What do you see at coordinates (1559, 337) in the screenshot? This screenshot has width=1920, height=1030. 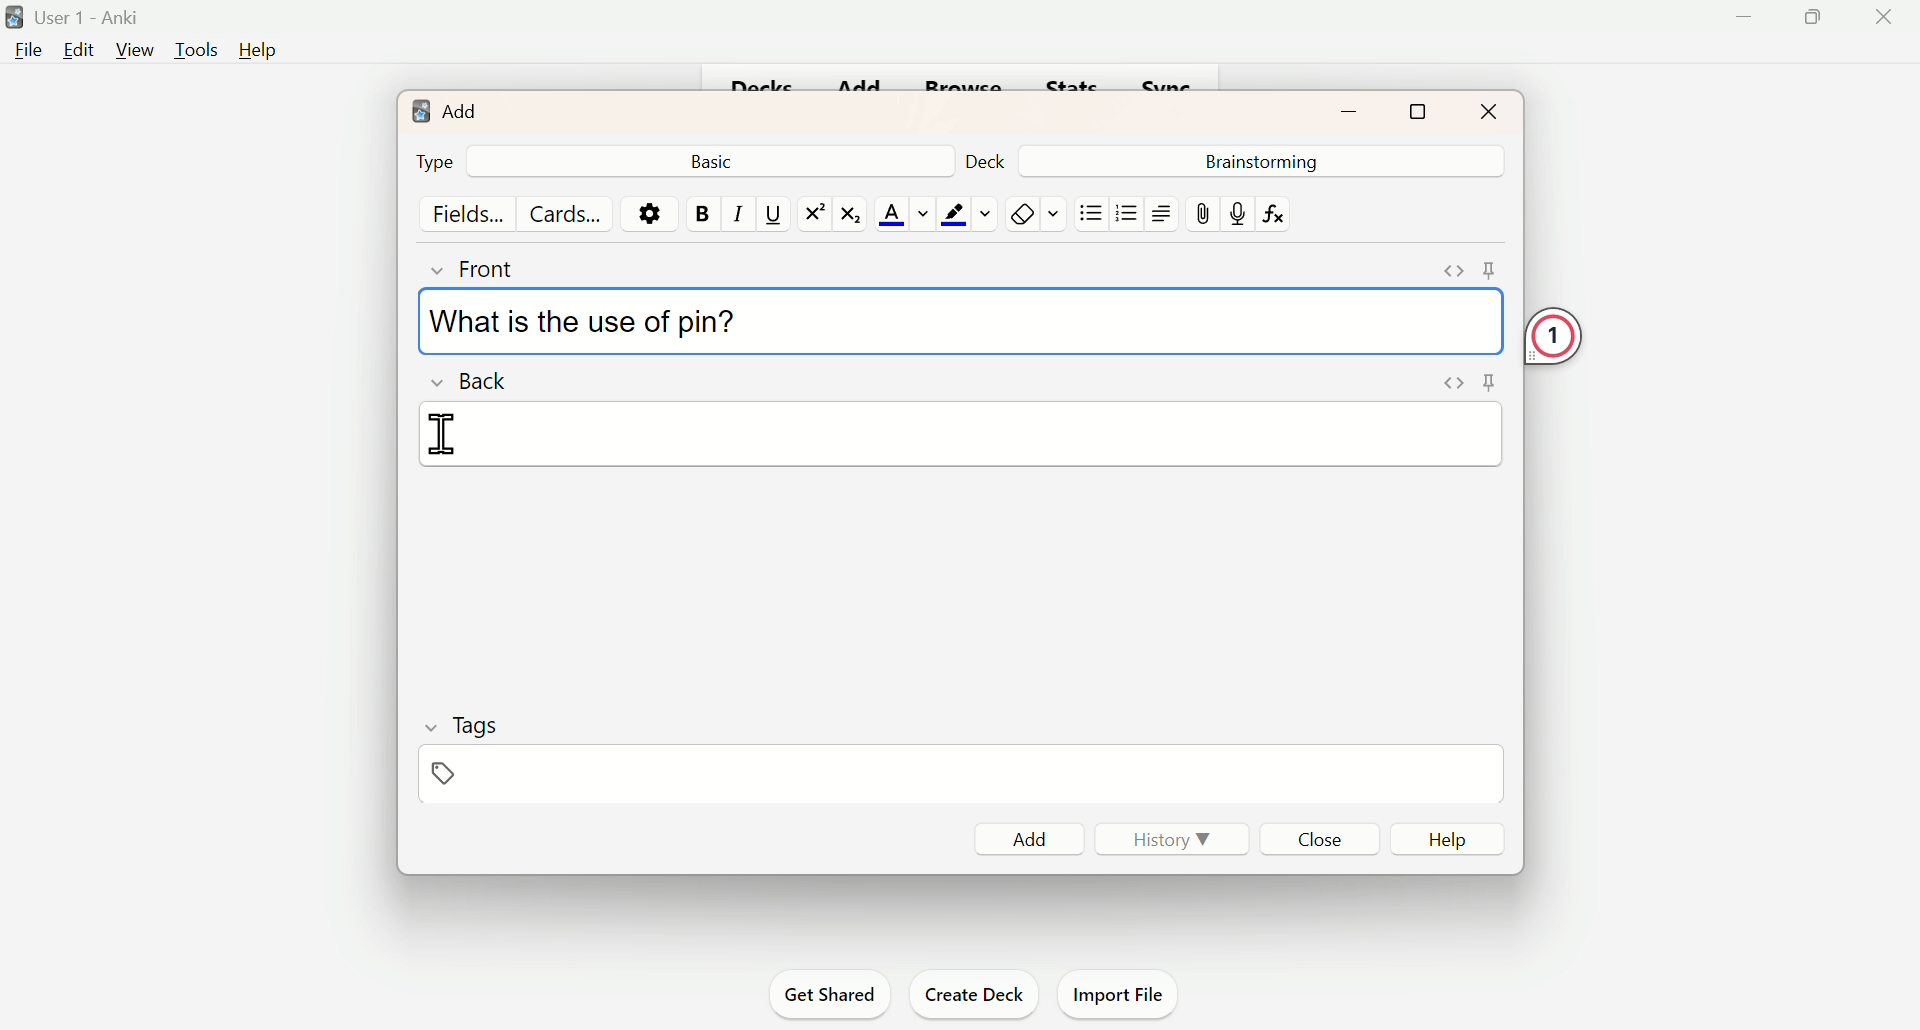 I see `1` at bounding box center [1559, 337].